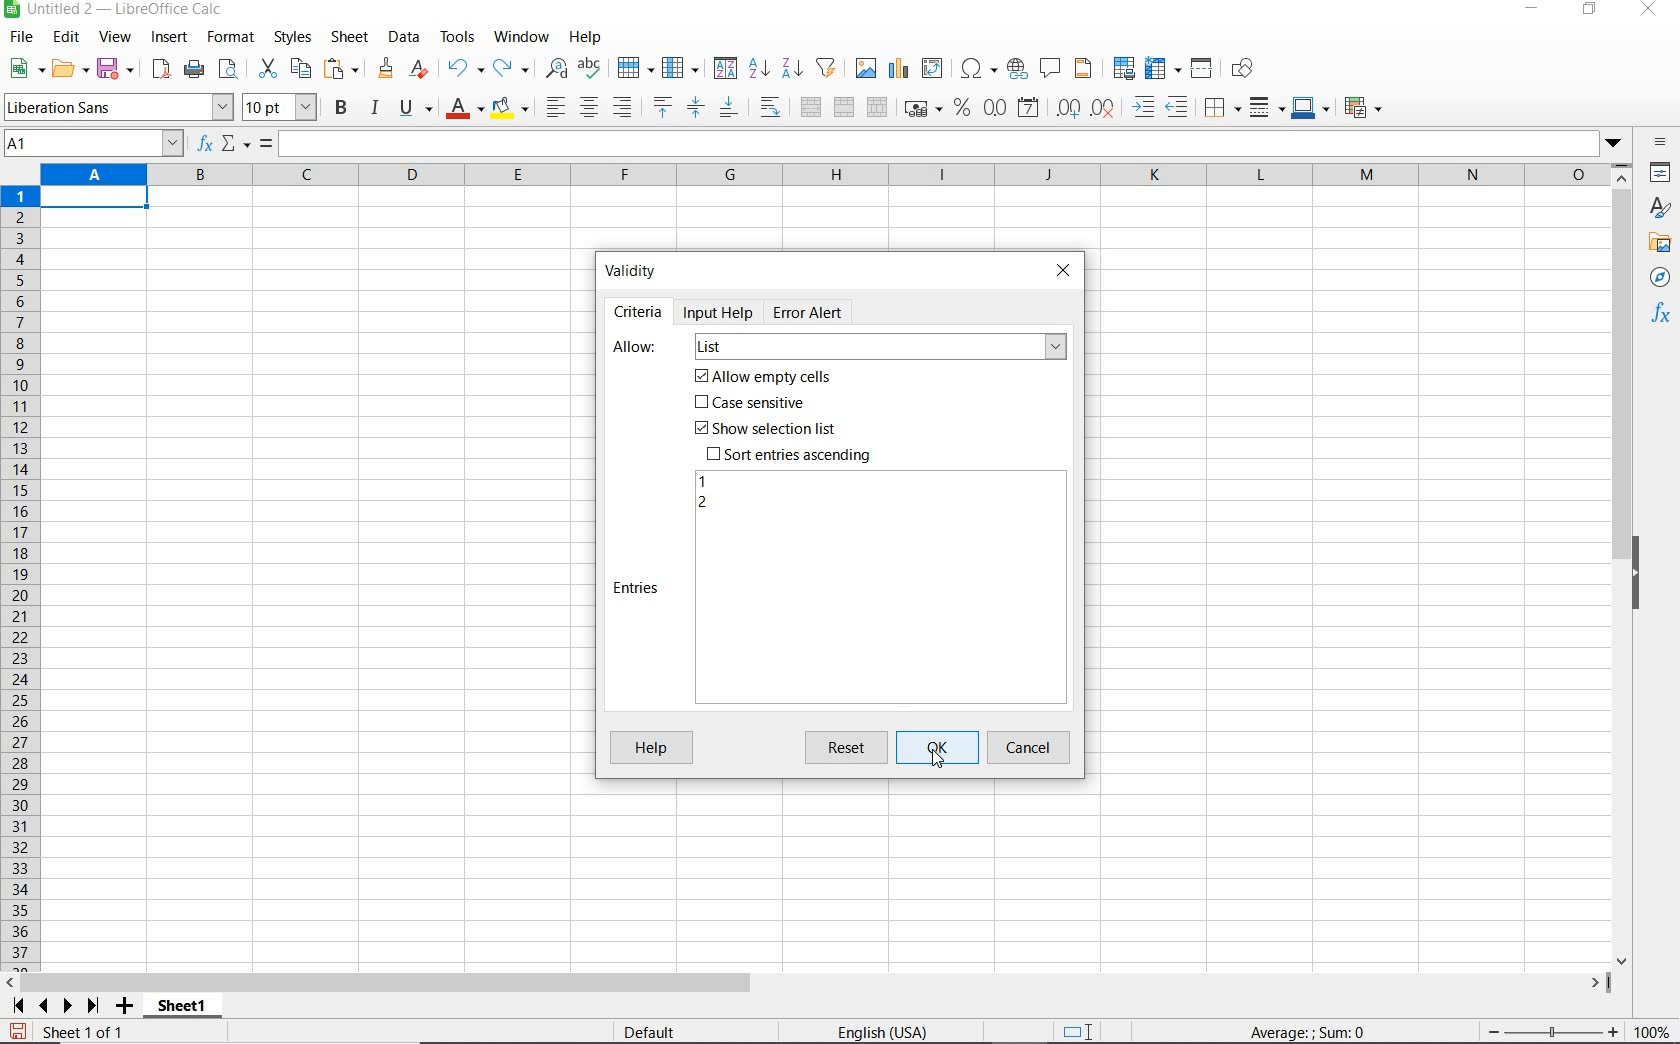 The image size is (1680, 1044). I want to click on Case sensitive, so click(752, 404).